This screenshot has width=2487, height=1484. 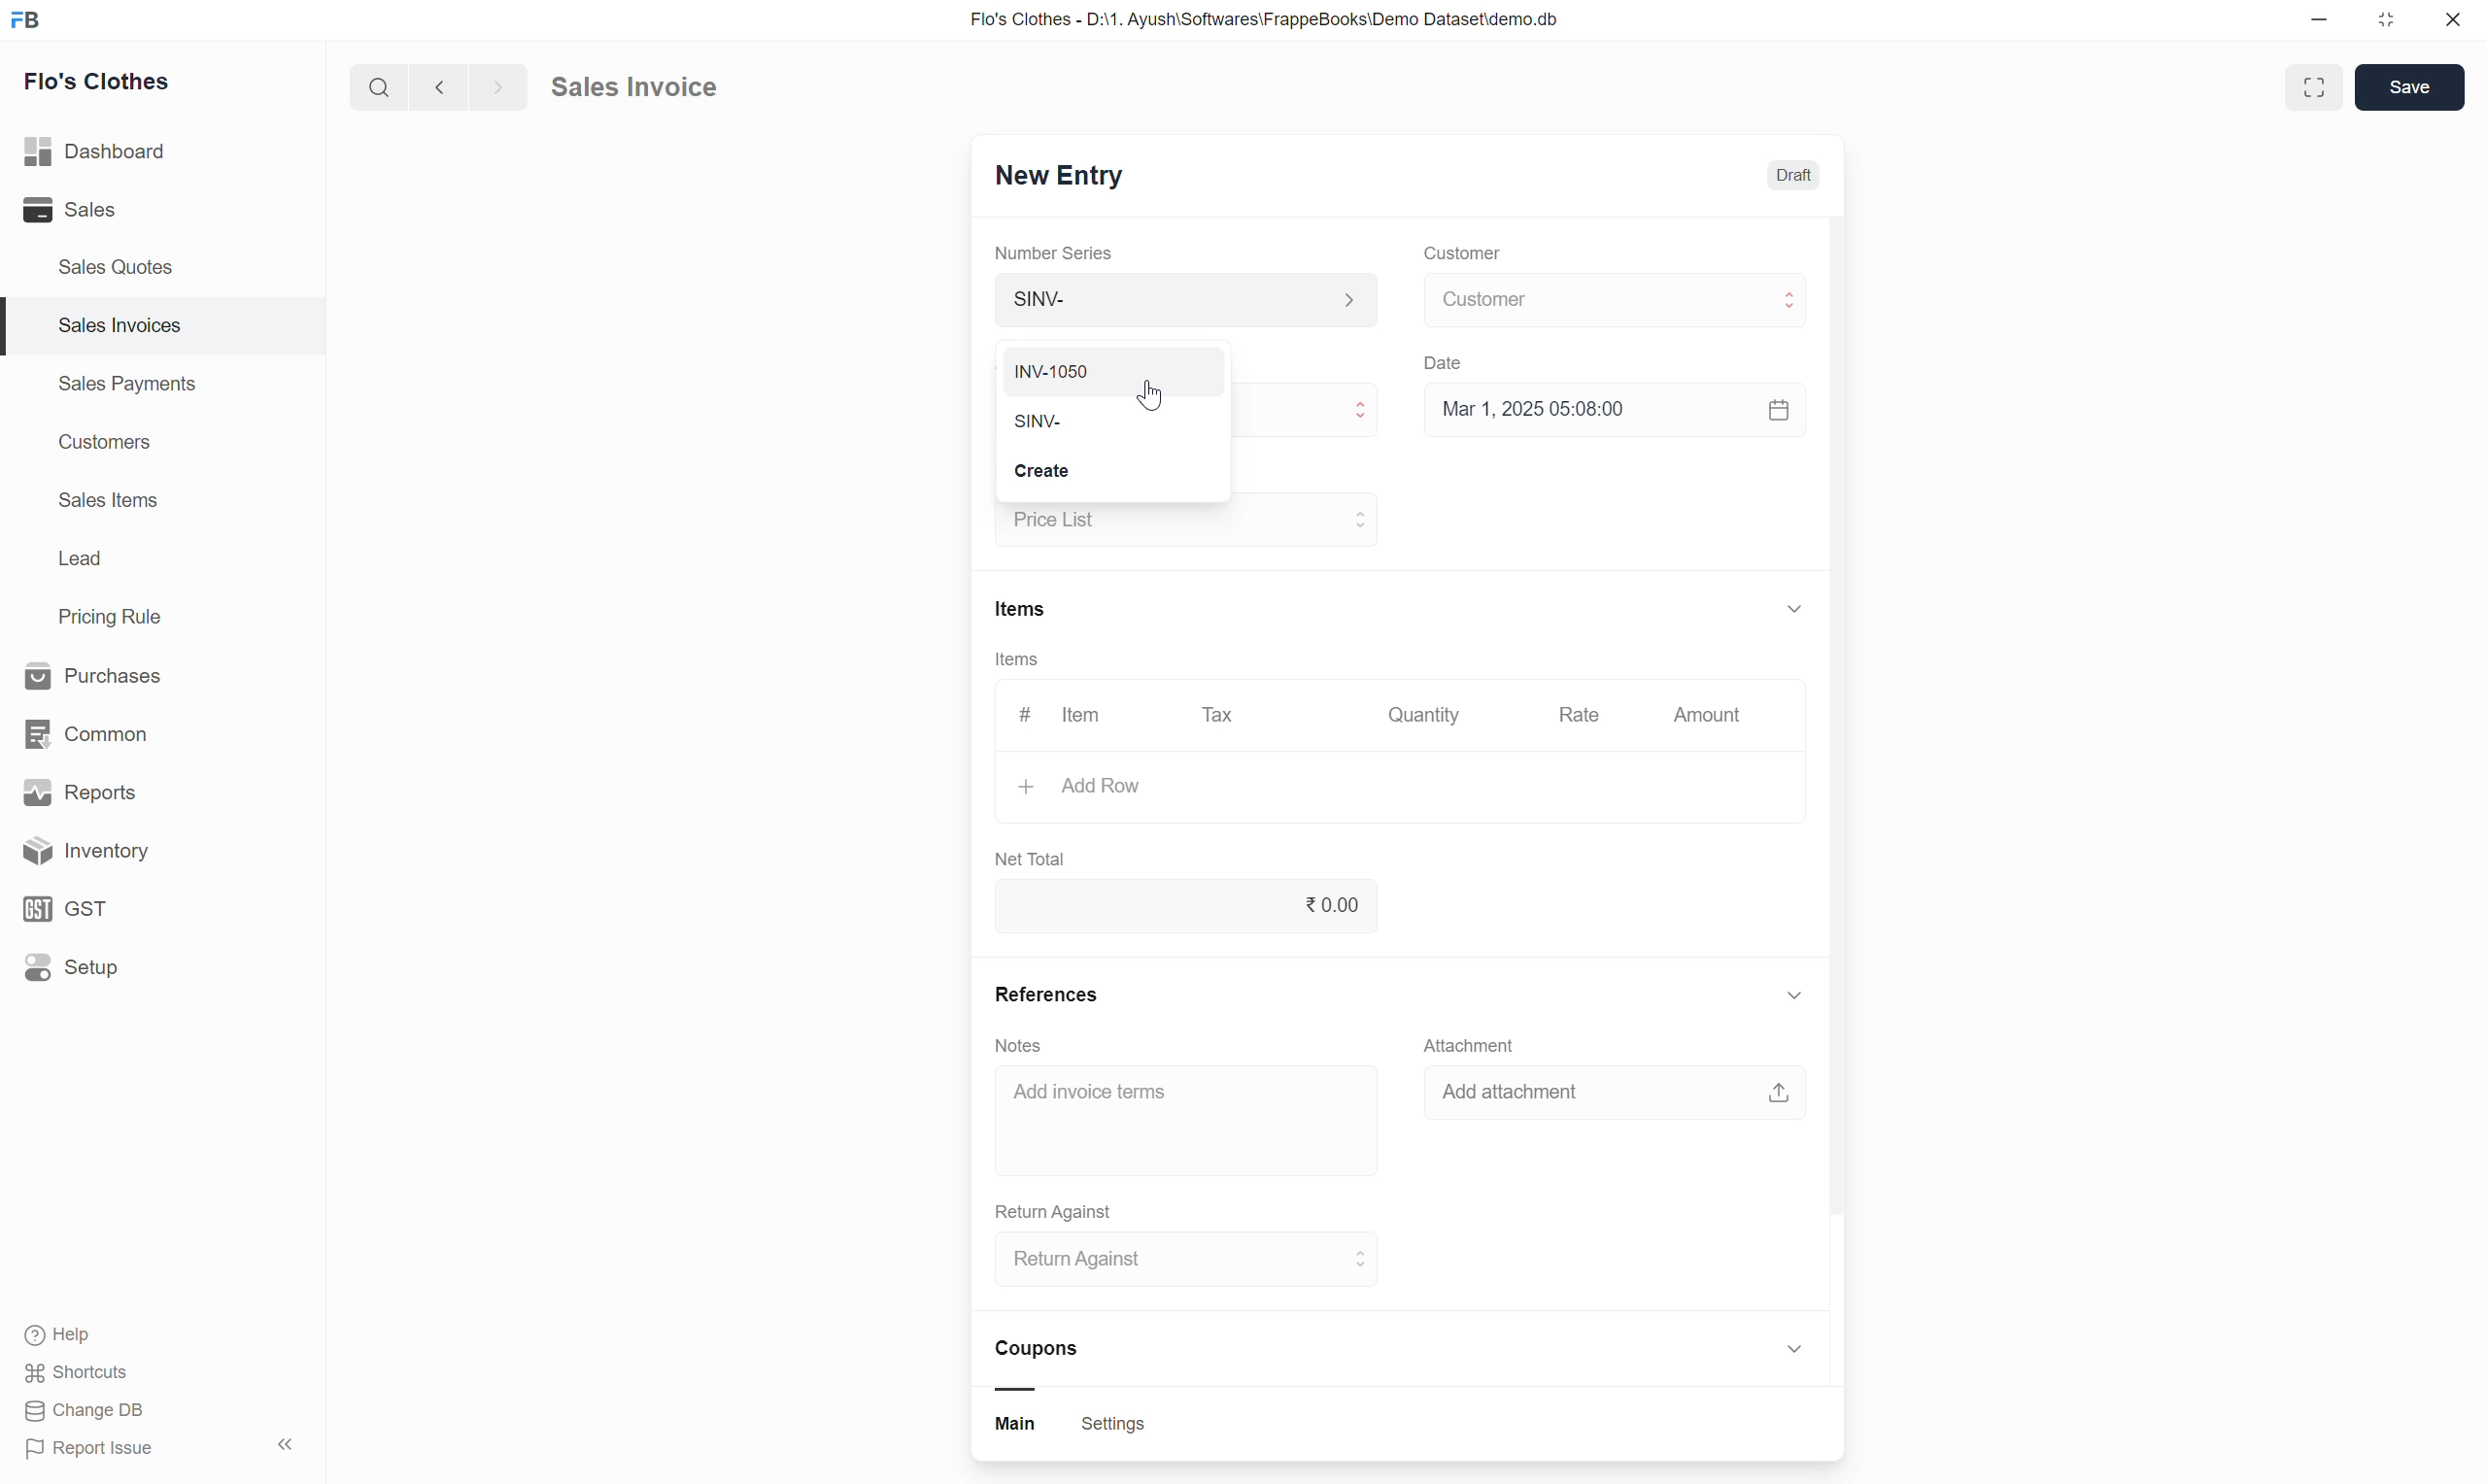 I want to click on Notes, so click(x=1019, y=1044).